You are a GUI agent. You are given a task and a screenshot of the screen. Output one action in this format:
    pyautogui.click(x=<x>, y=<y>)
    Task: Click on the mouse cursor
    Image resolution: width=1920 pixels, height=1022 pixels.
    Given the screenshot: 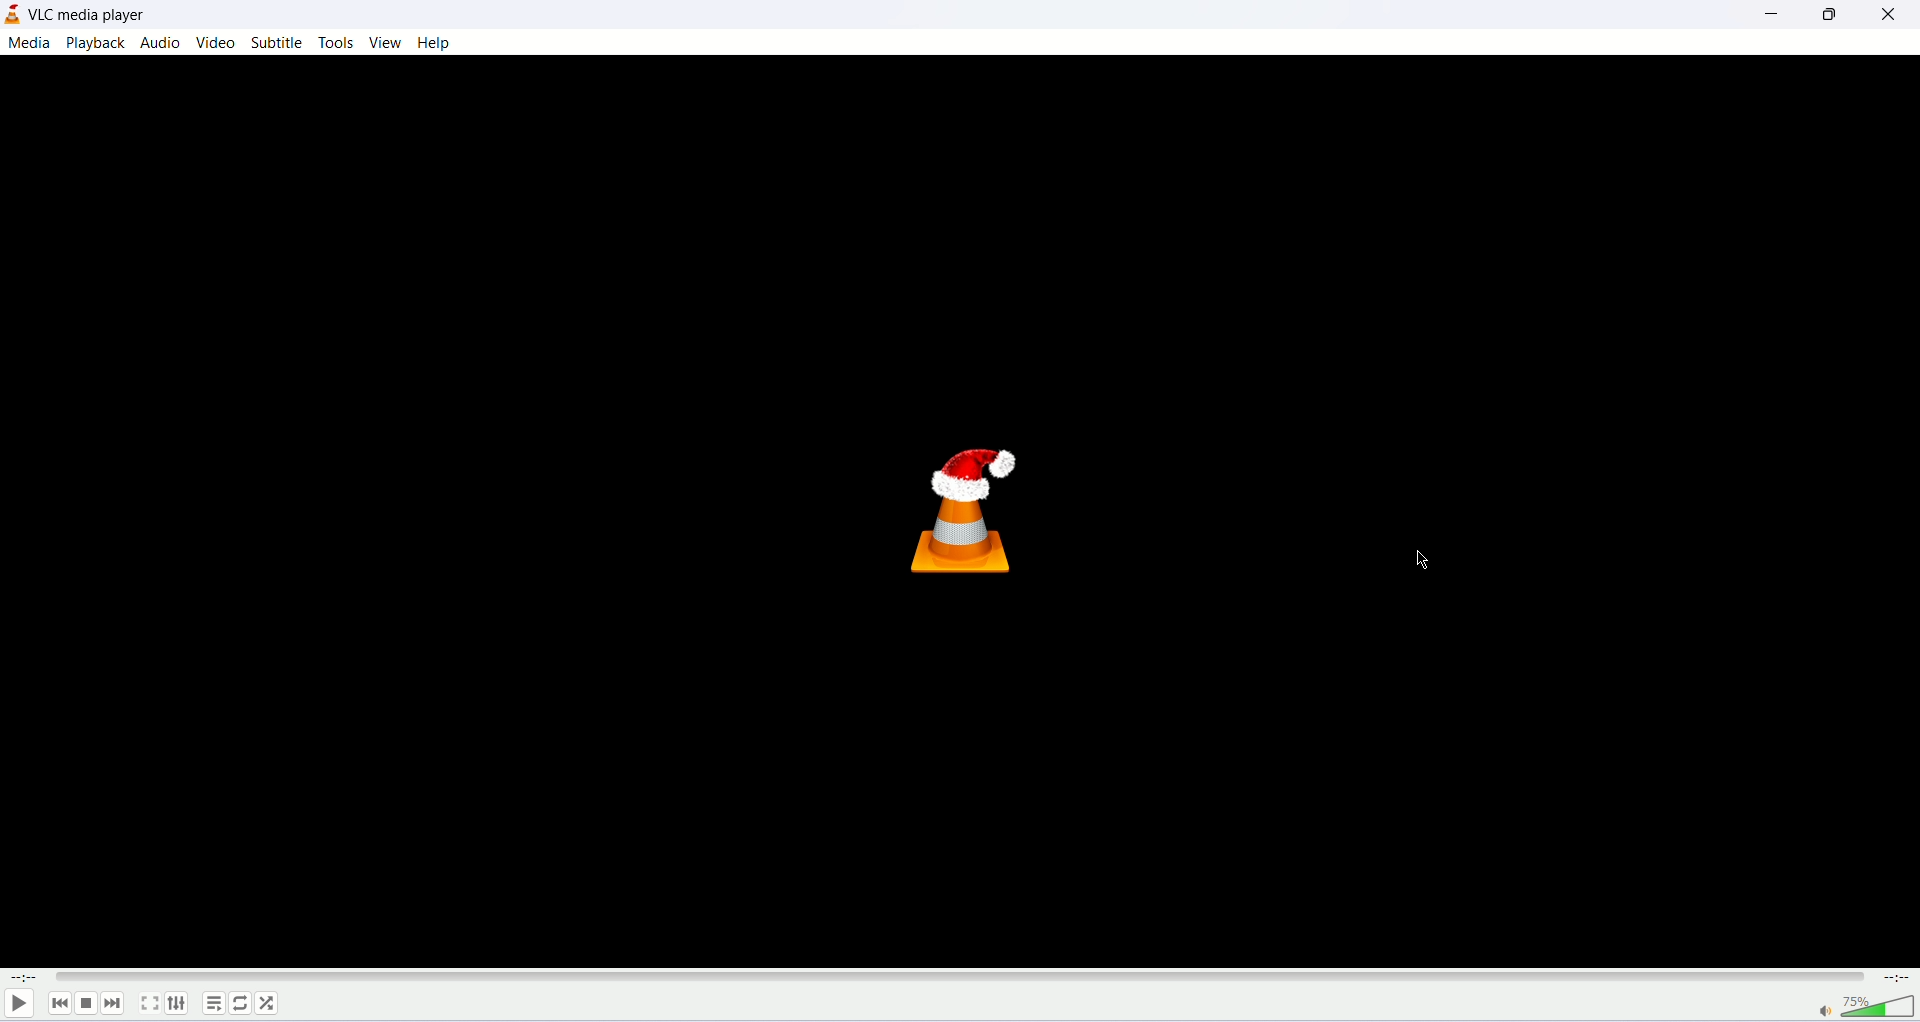 What is the action you would take?
    pyautogui.click(x=1421, y=562)
    